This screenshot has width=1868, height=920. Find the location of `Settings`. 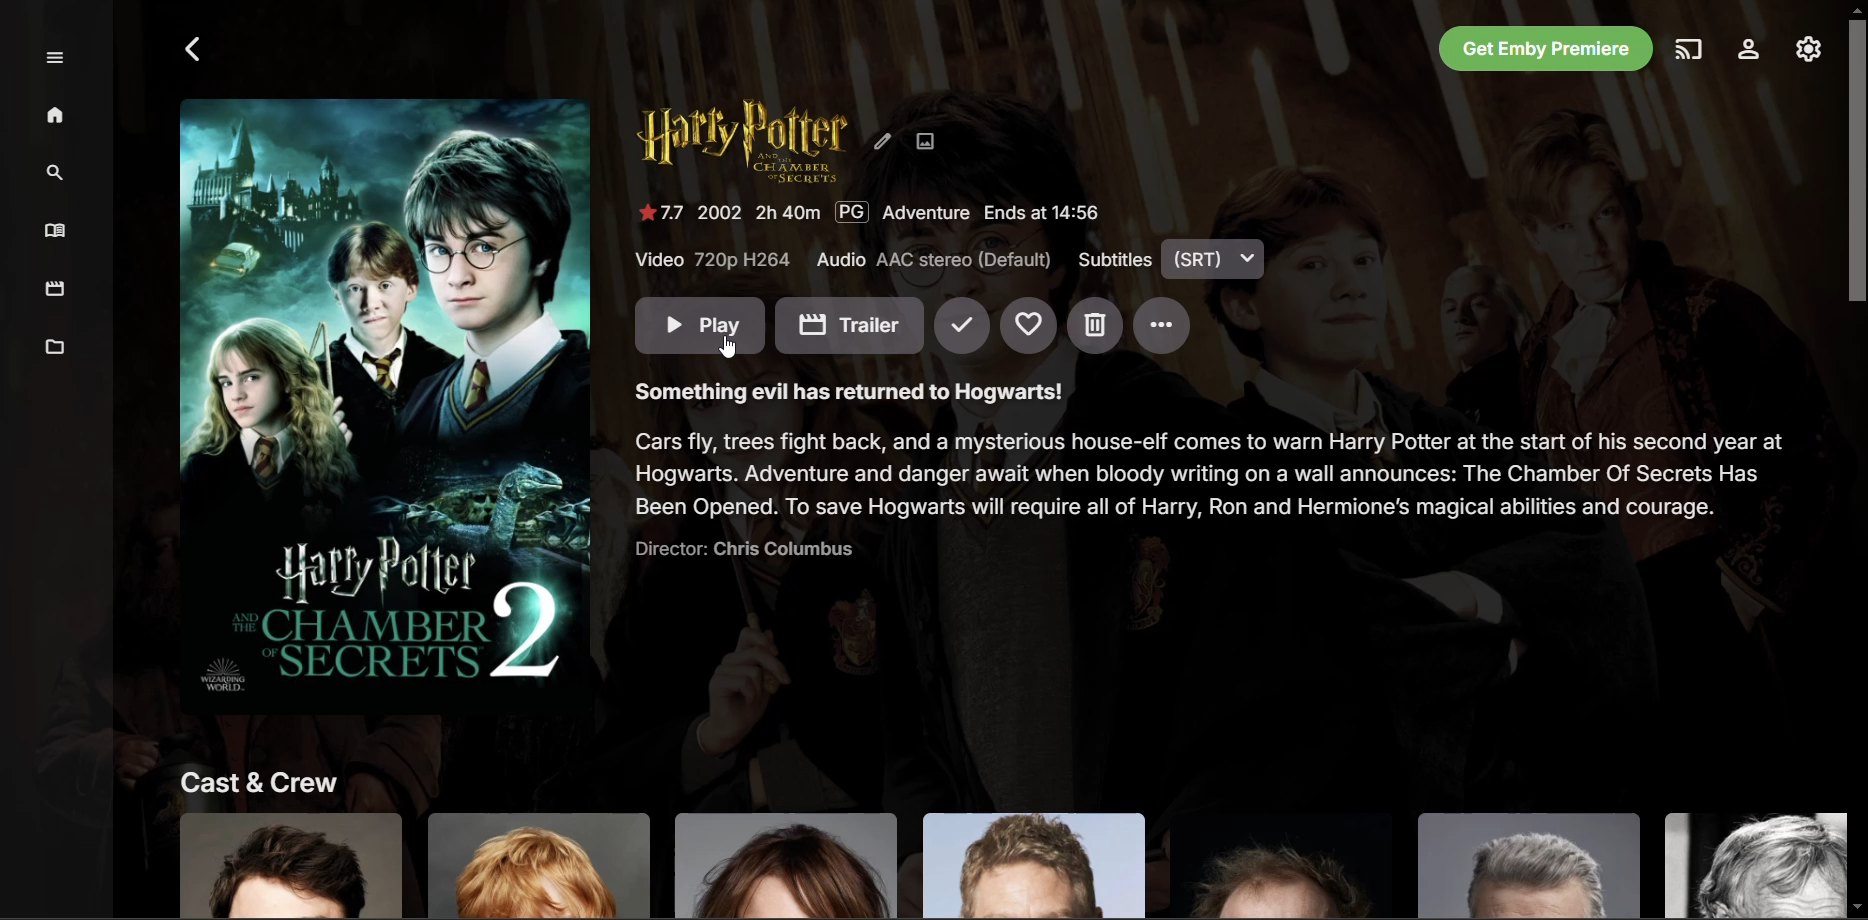

Settings is located at coordinates (1747, 52).